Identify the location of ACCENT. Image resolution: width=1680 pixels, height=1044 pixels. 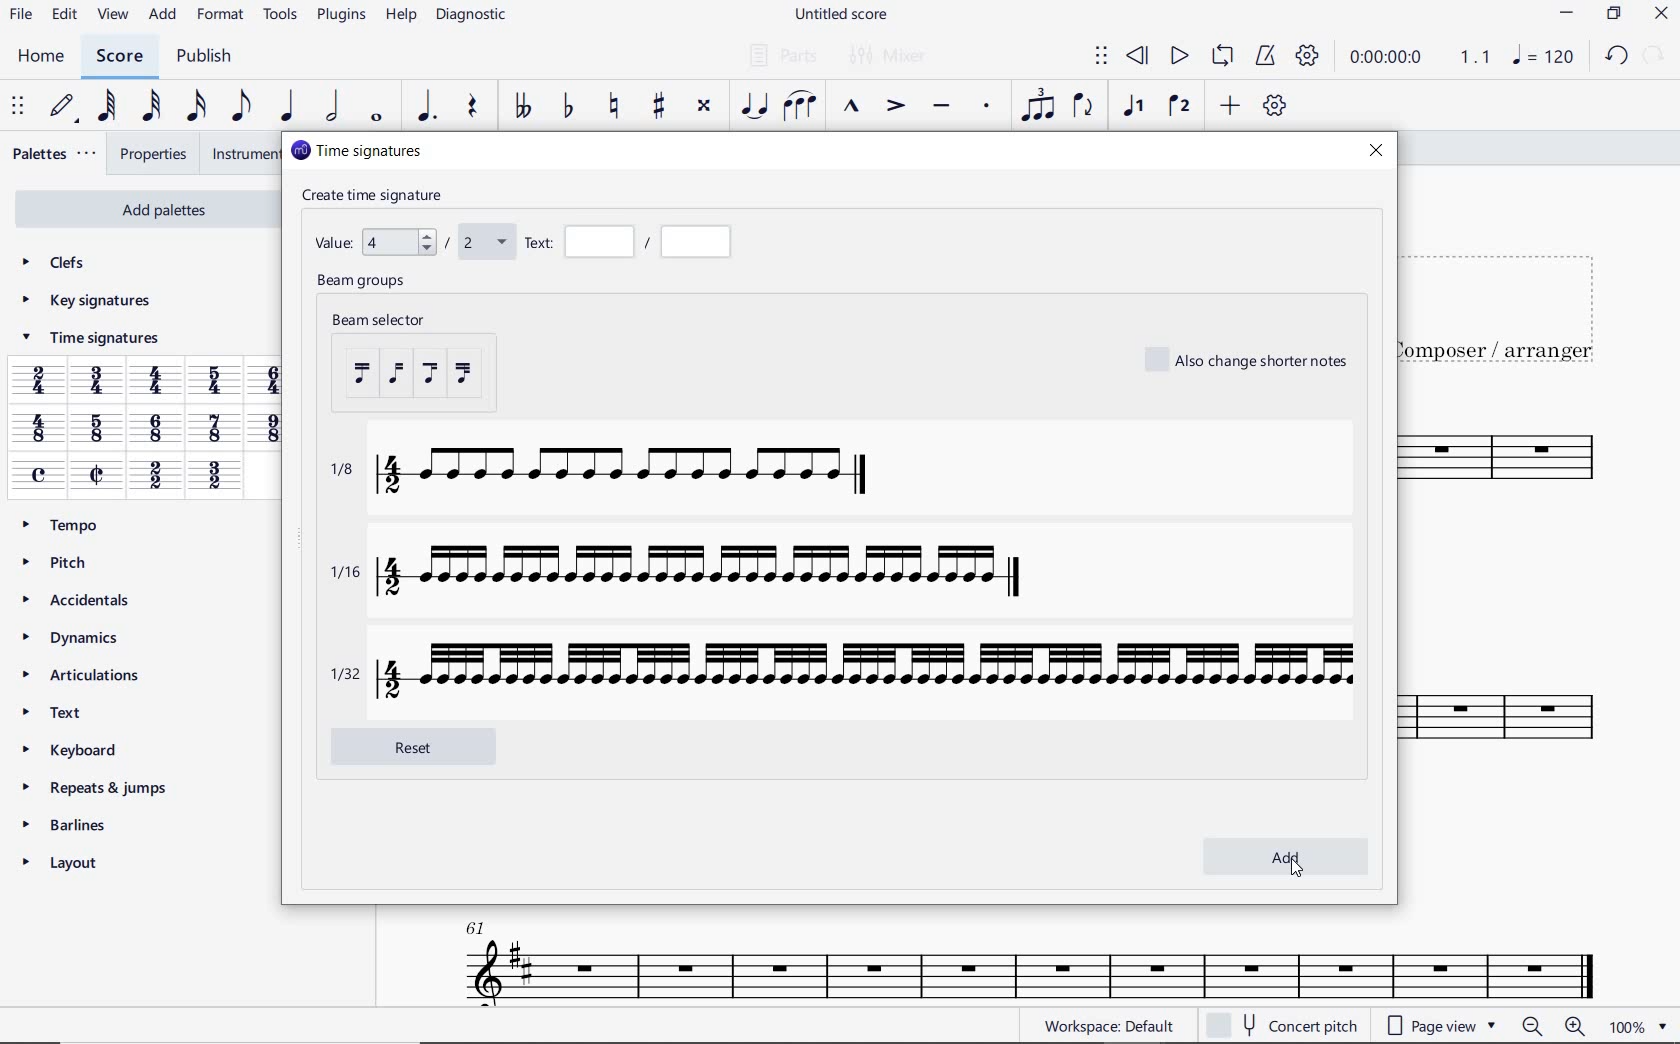
(895, 107).